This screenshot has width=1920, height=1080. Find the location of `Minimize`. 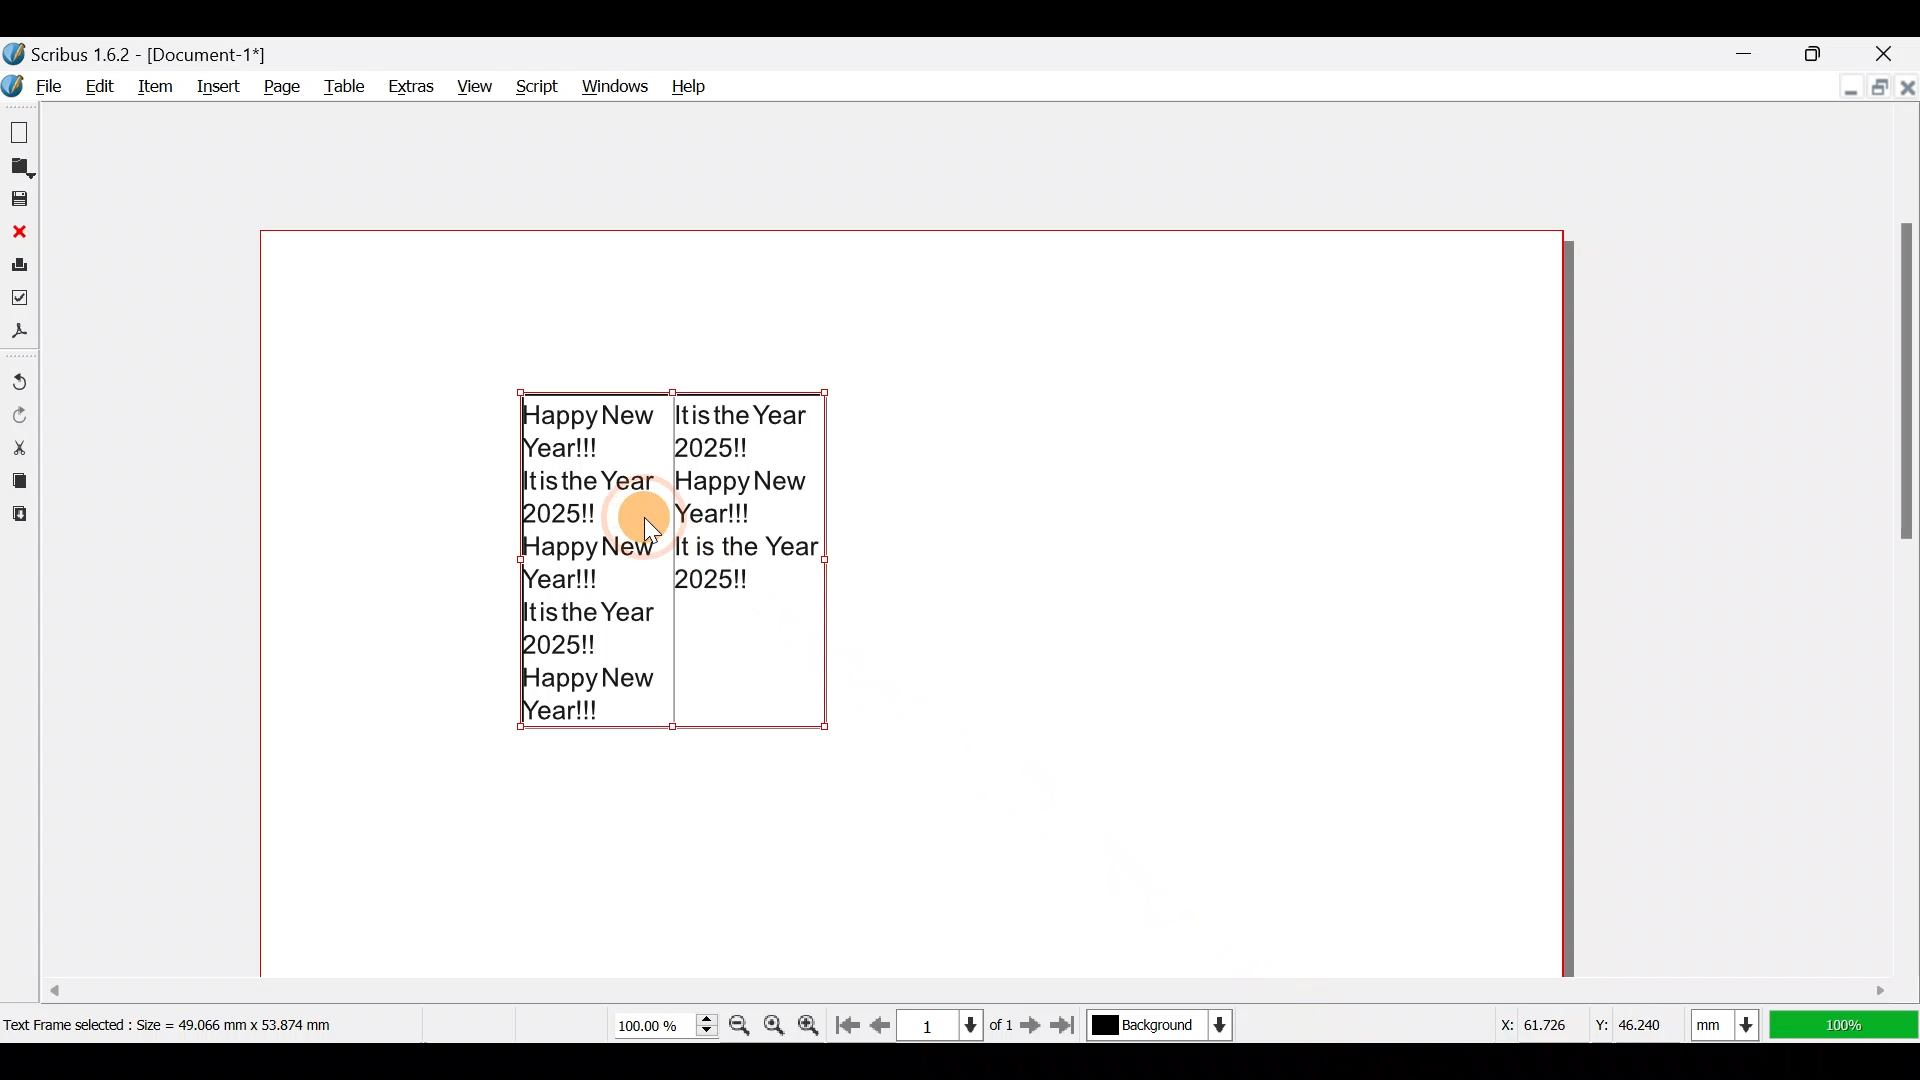

Minimize is located at coordinates (1847, 90).